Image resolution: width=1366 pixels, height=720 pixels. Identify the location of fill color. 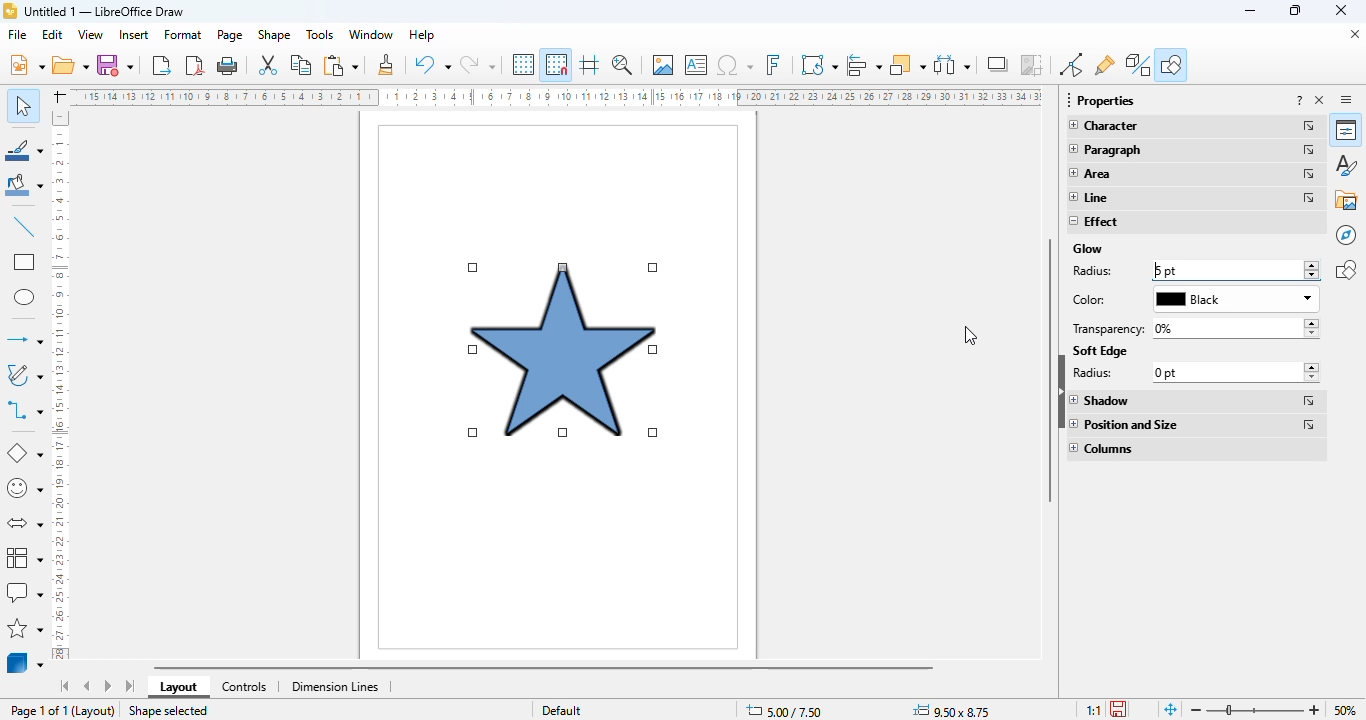
(23, 187).